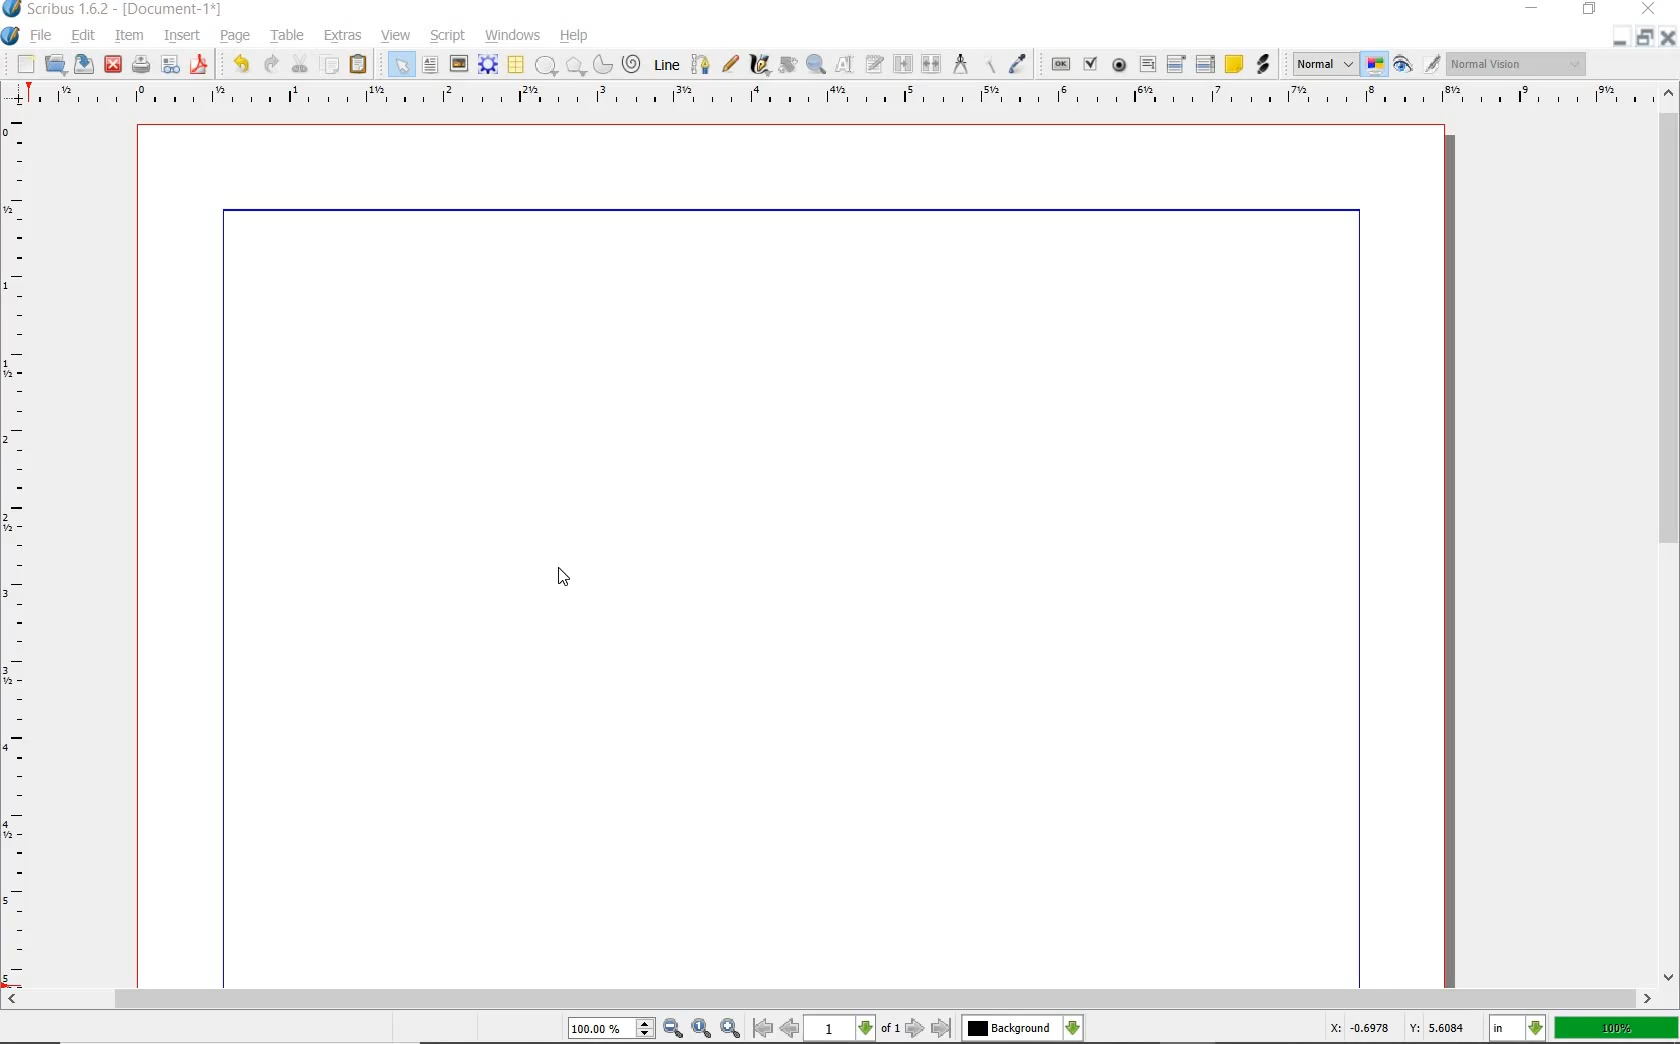 Image resolution: width=1680 pixels, height=1044 pixels. Describe the element at coordinates (815, 65) in the screenshot. I see `ZOOM IN OR OUT` at that location.